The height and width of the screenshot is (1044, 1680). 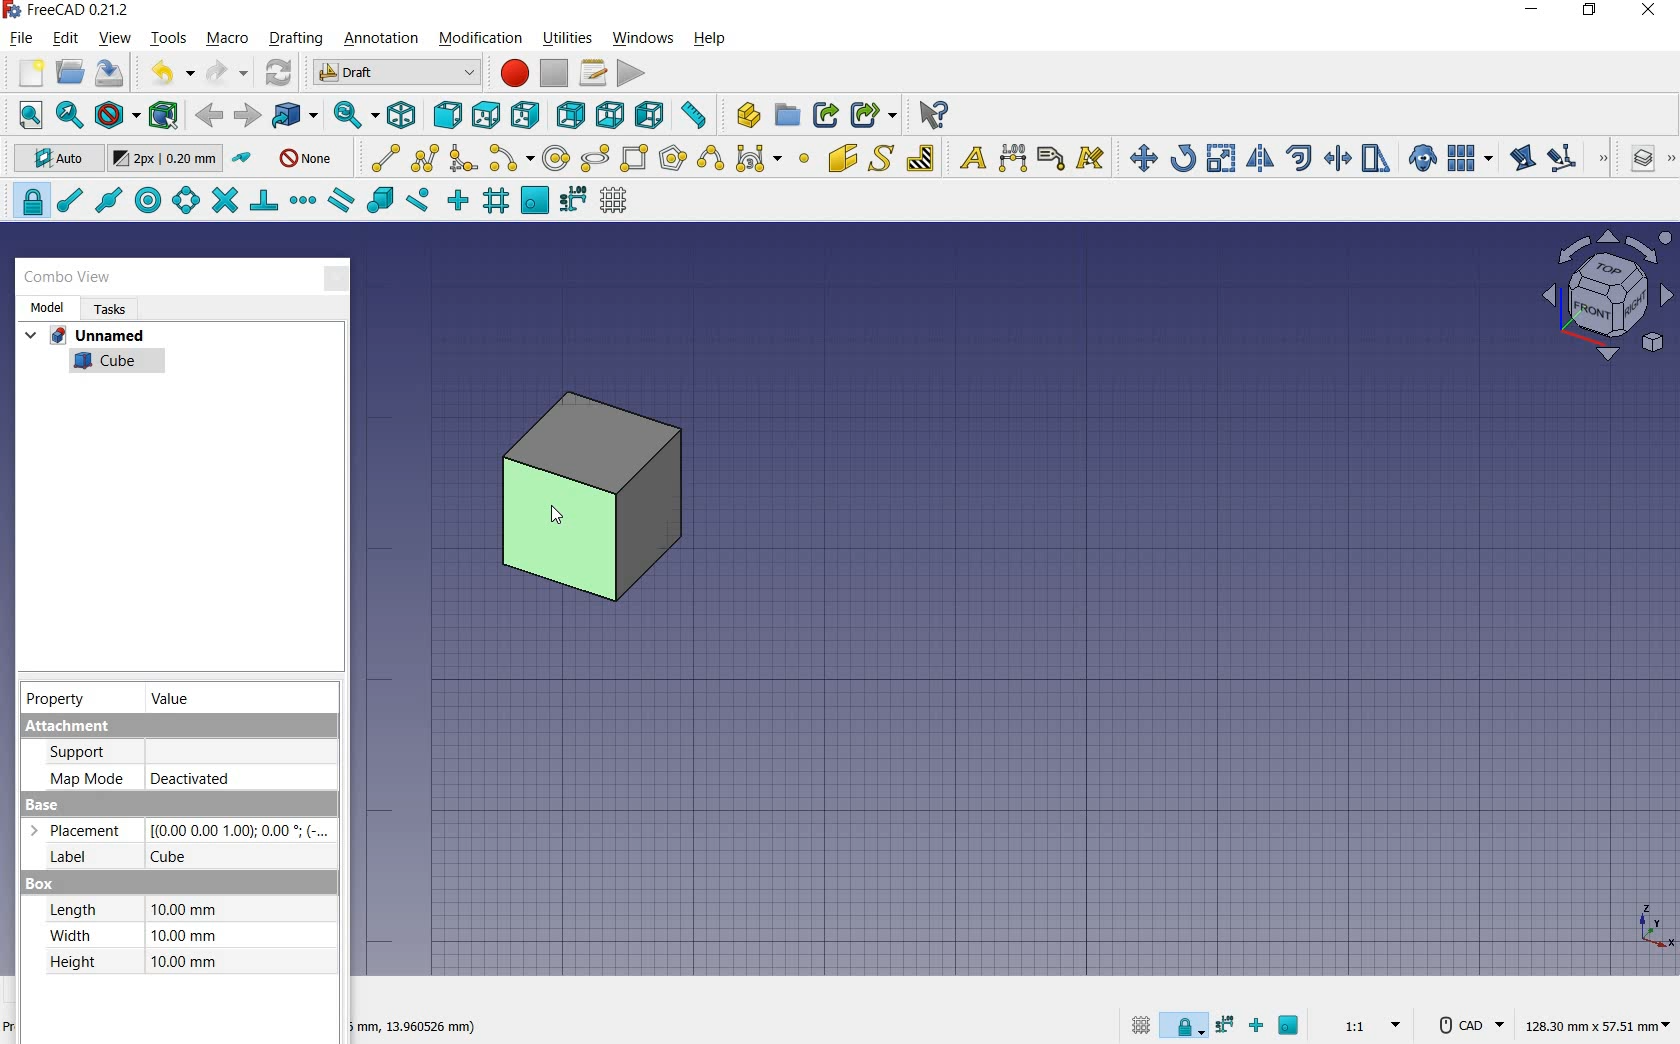 What do you see at coordinates (1671, 160) in the screenshot?
I see `draft utility tools` at bounding box center [1671, 160].